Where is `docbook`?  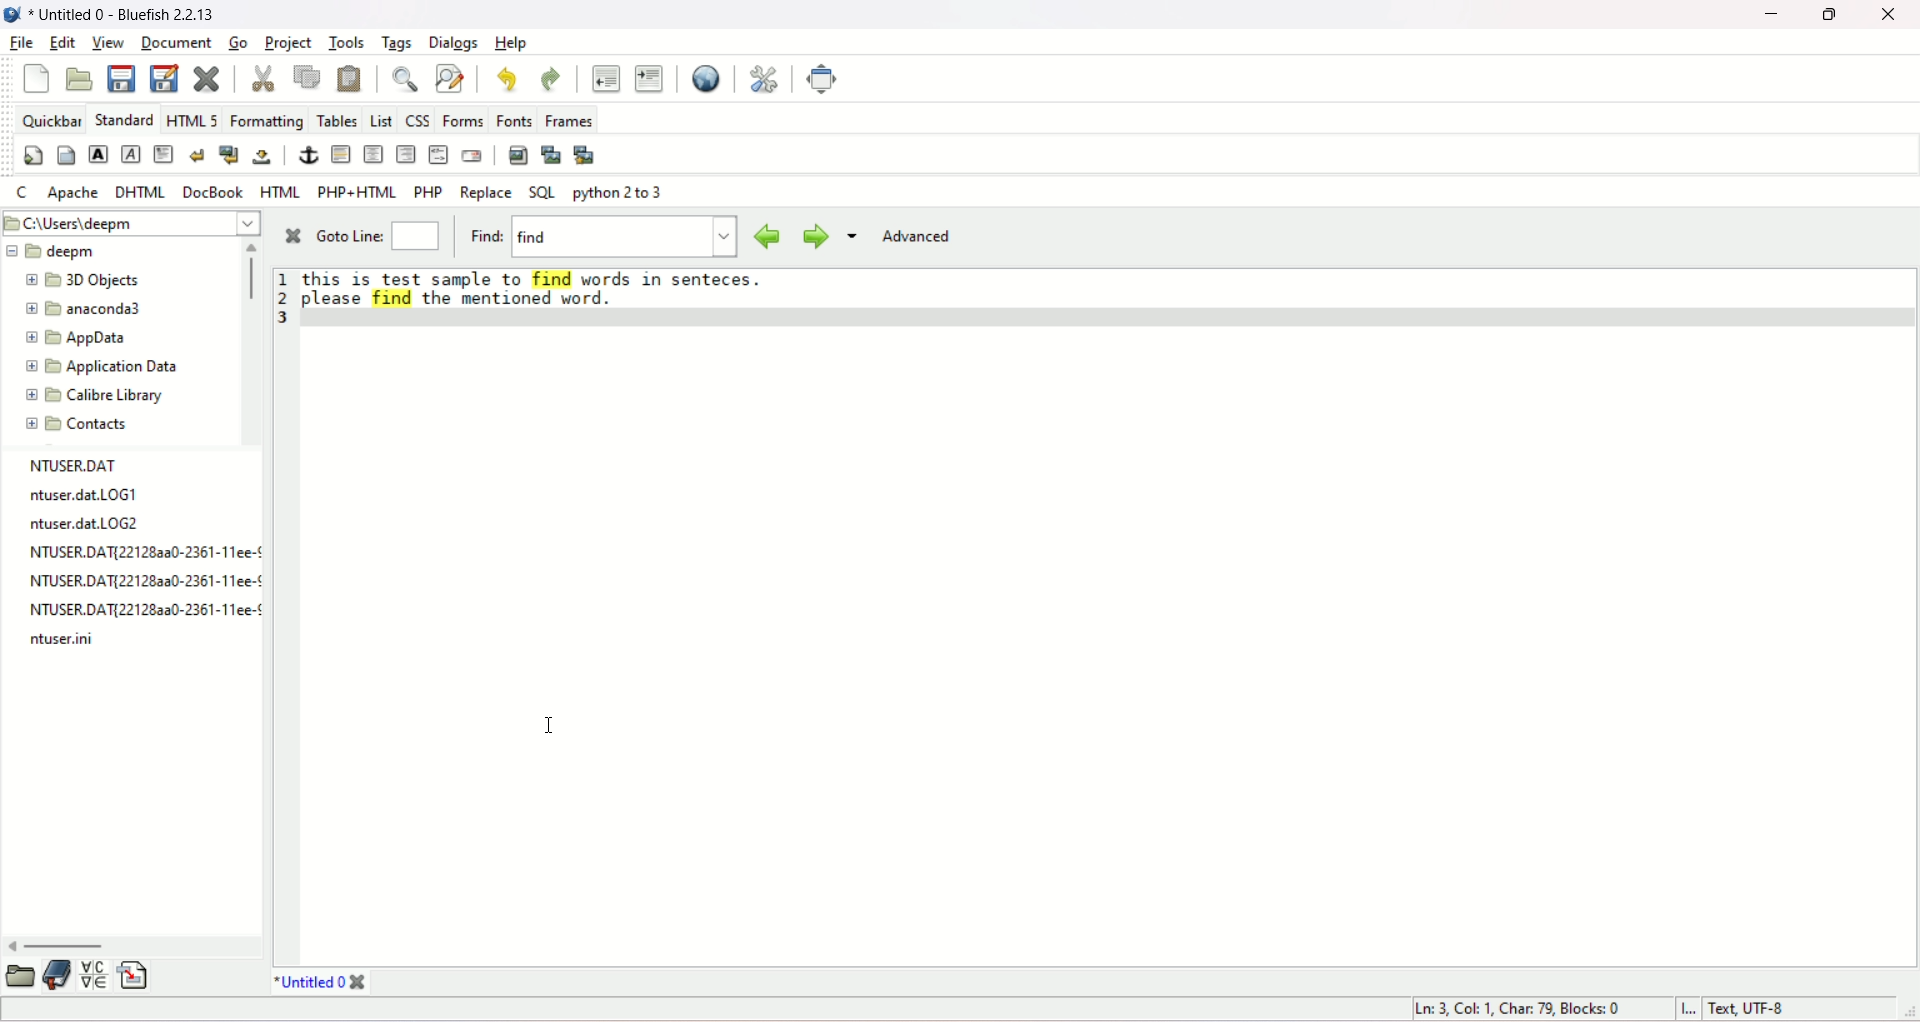 docbook is located at coordinates (214, 193).